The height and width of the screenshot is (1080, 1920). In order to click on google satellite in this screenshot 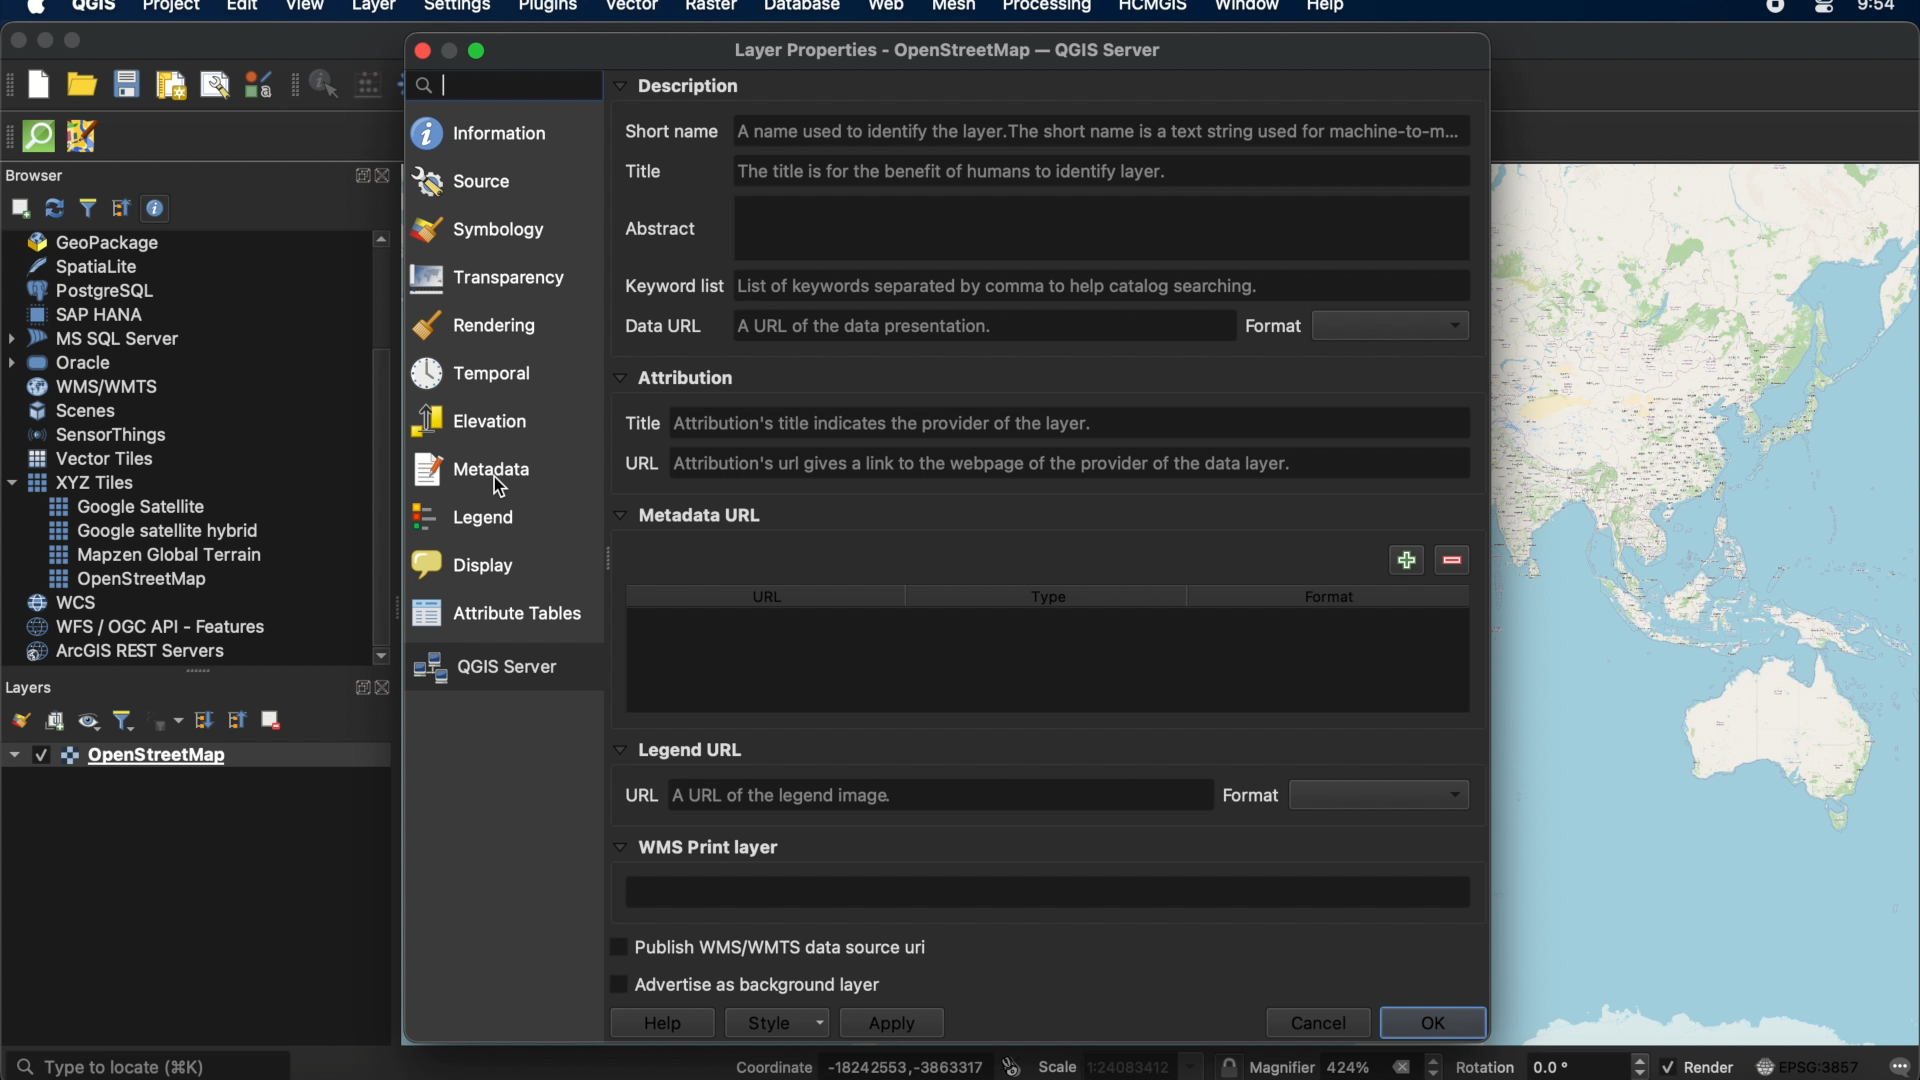, I will do `click(134, 506)`.